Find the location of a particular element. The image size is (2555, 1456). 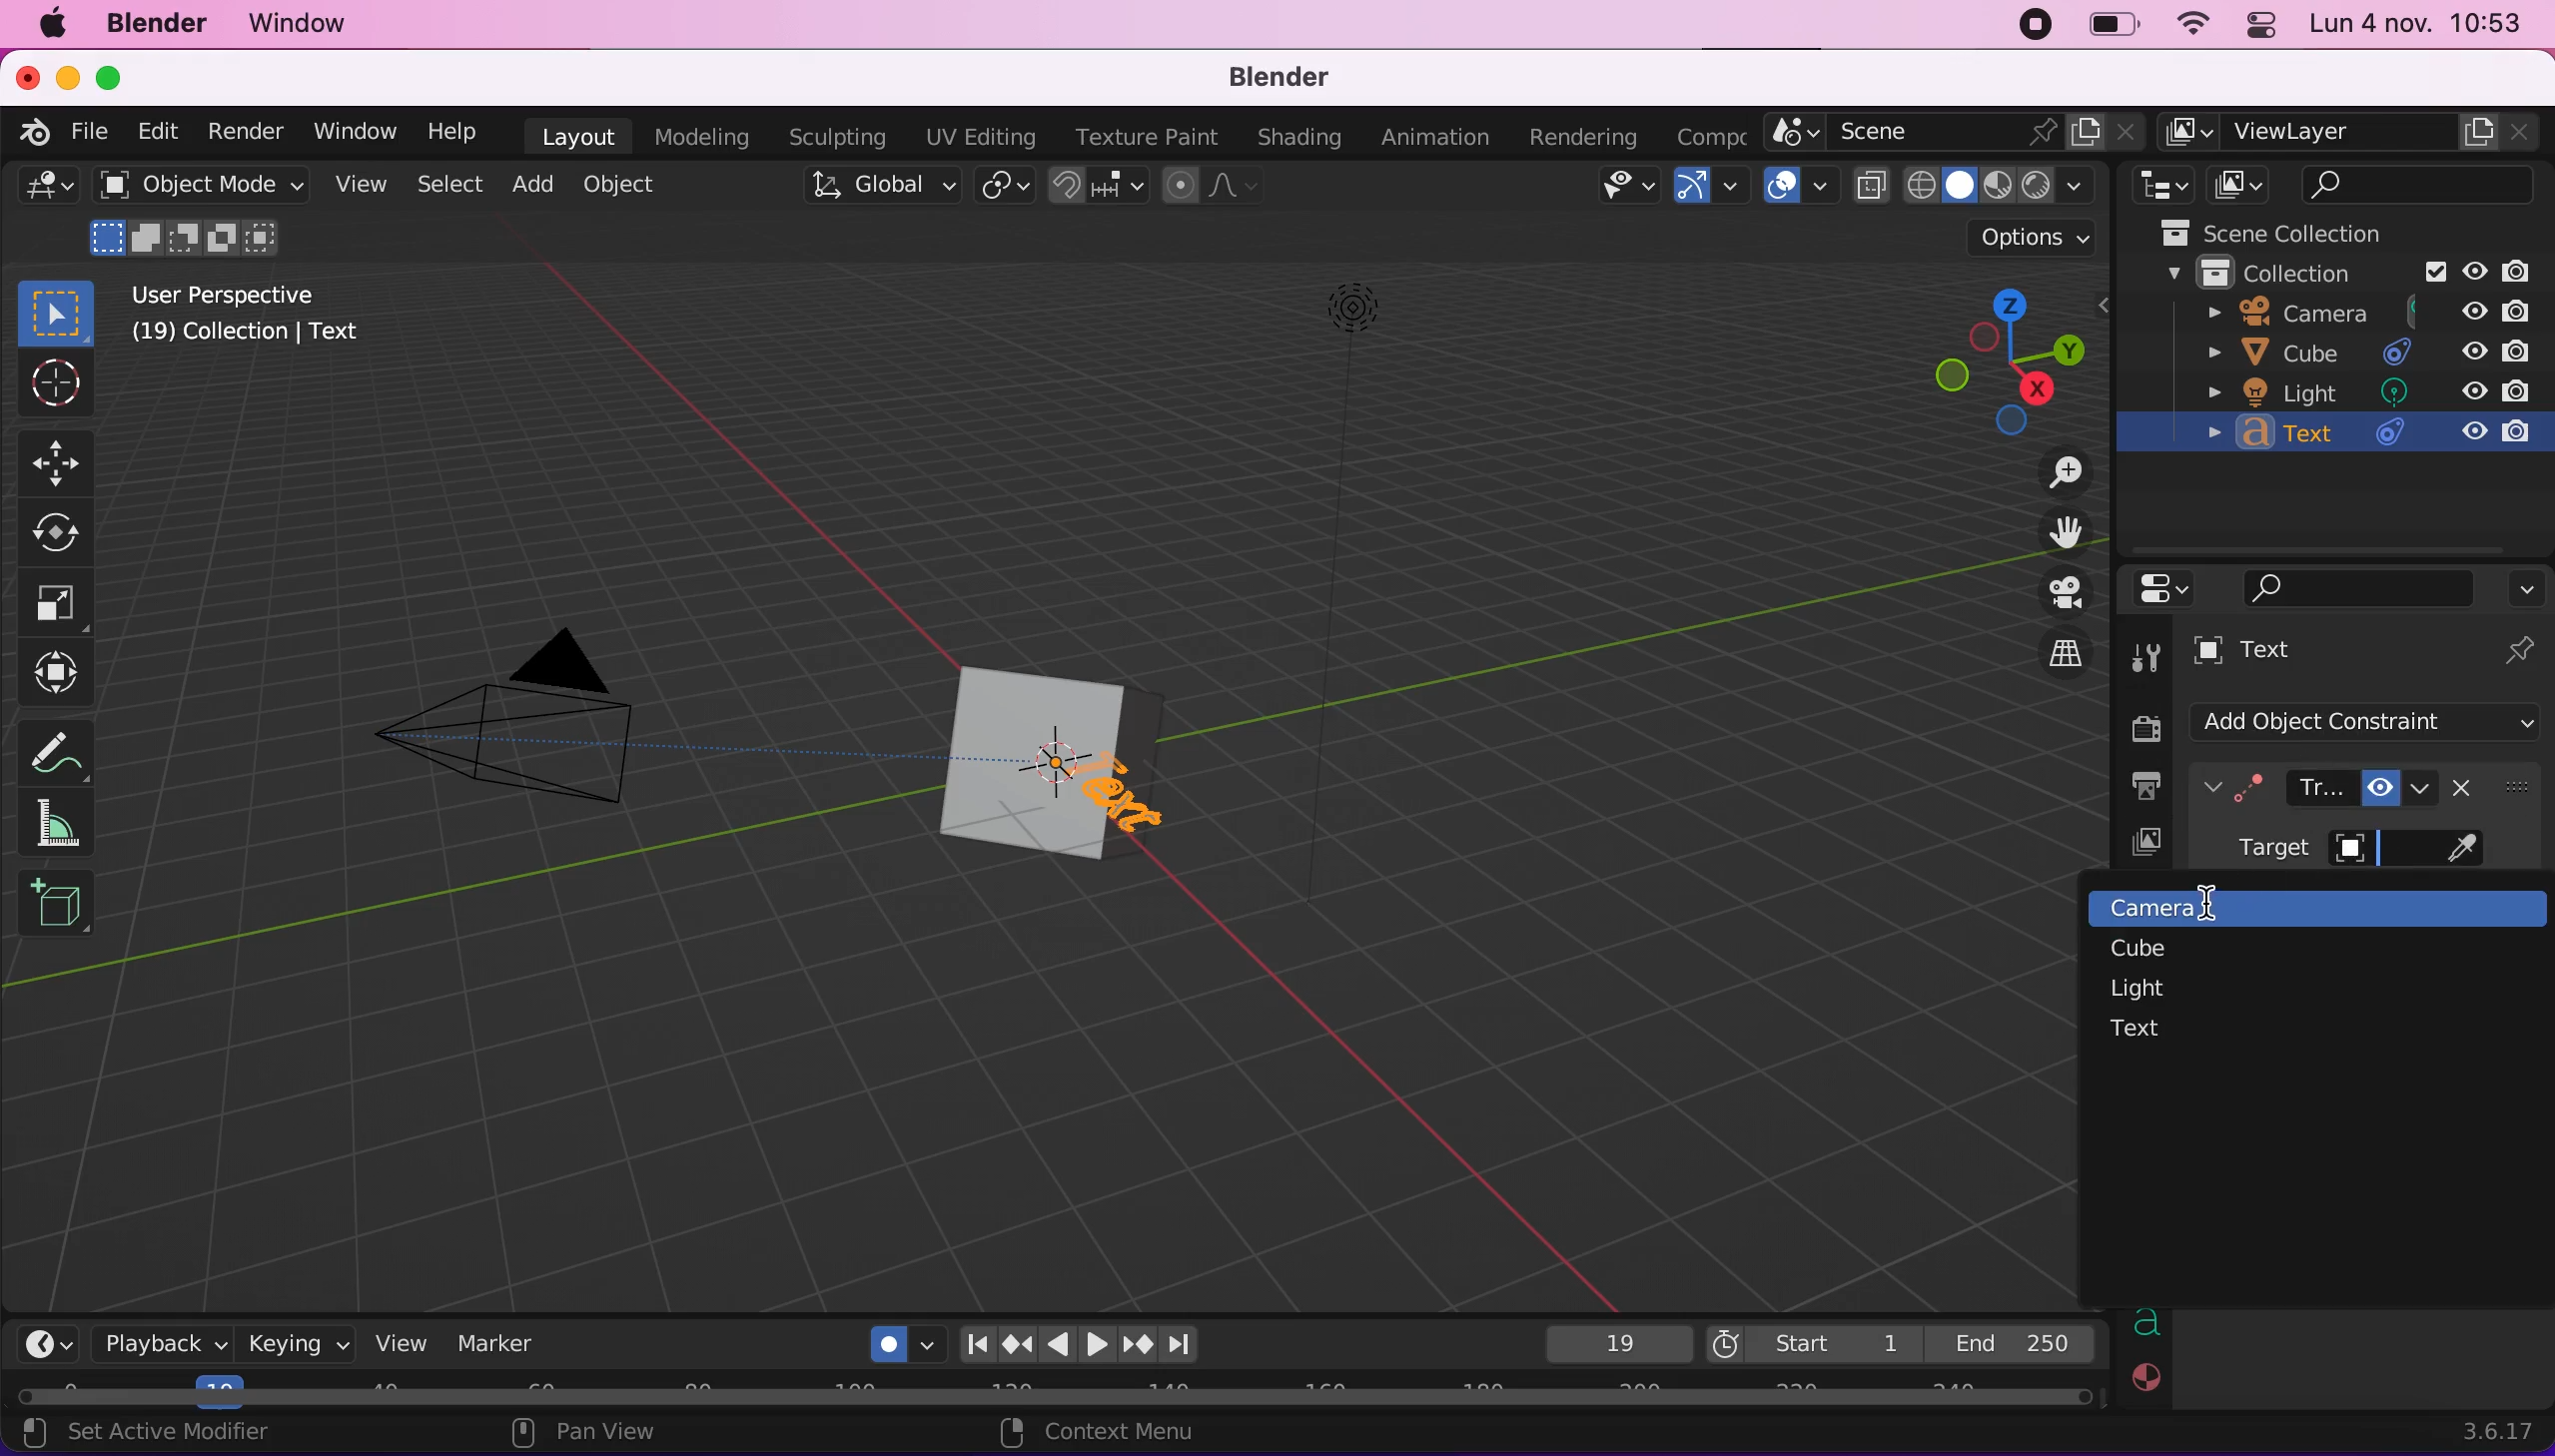

text is located at coordinates (2146, 1321).